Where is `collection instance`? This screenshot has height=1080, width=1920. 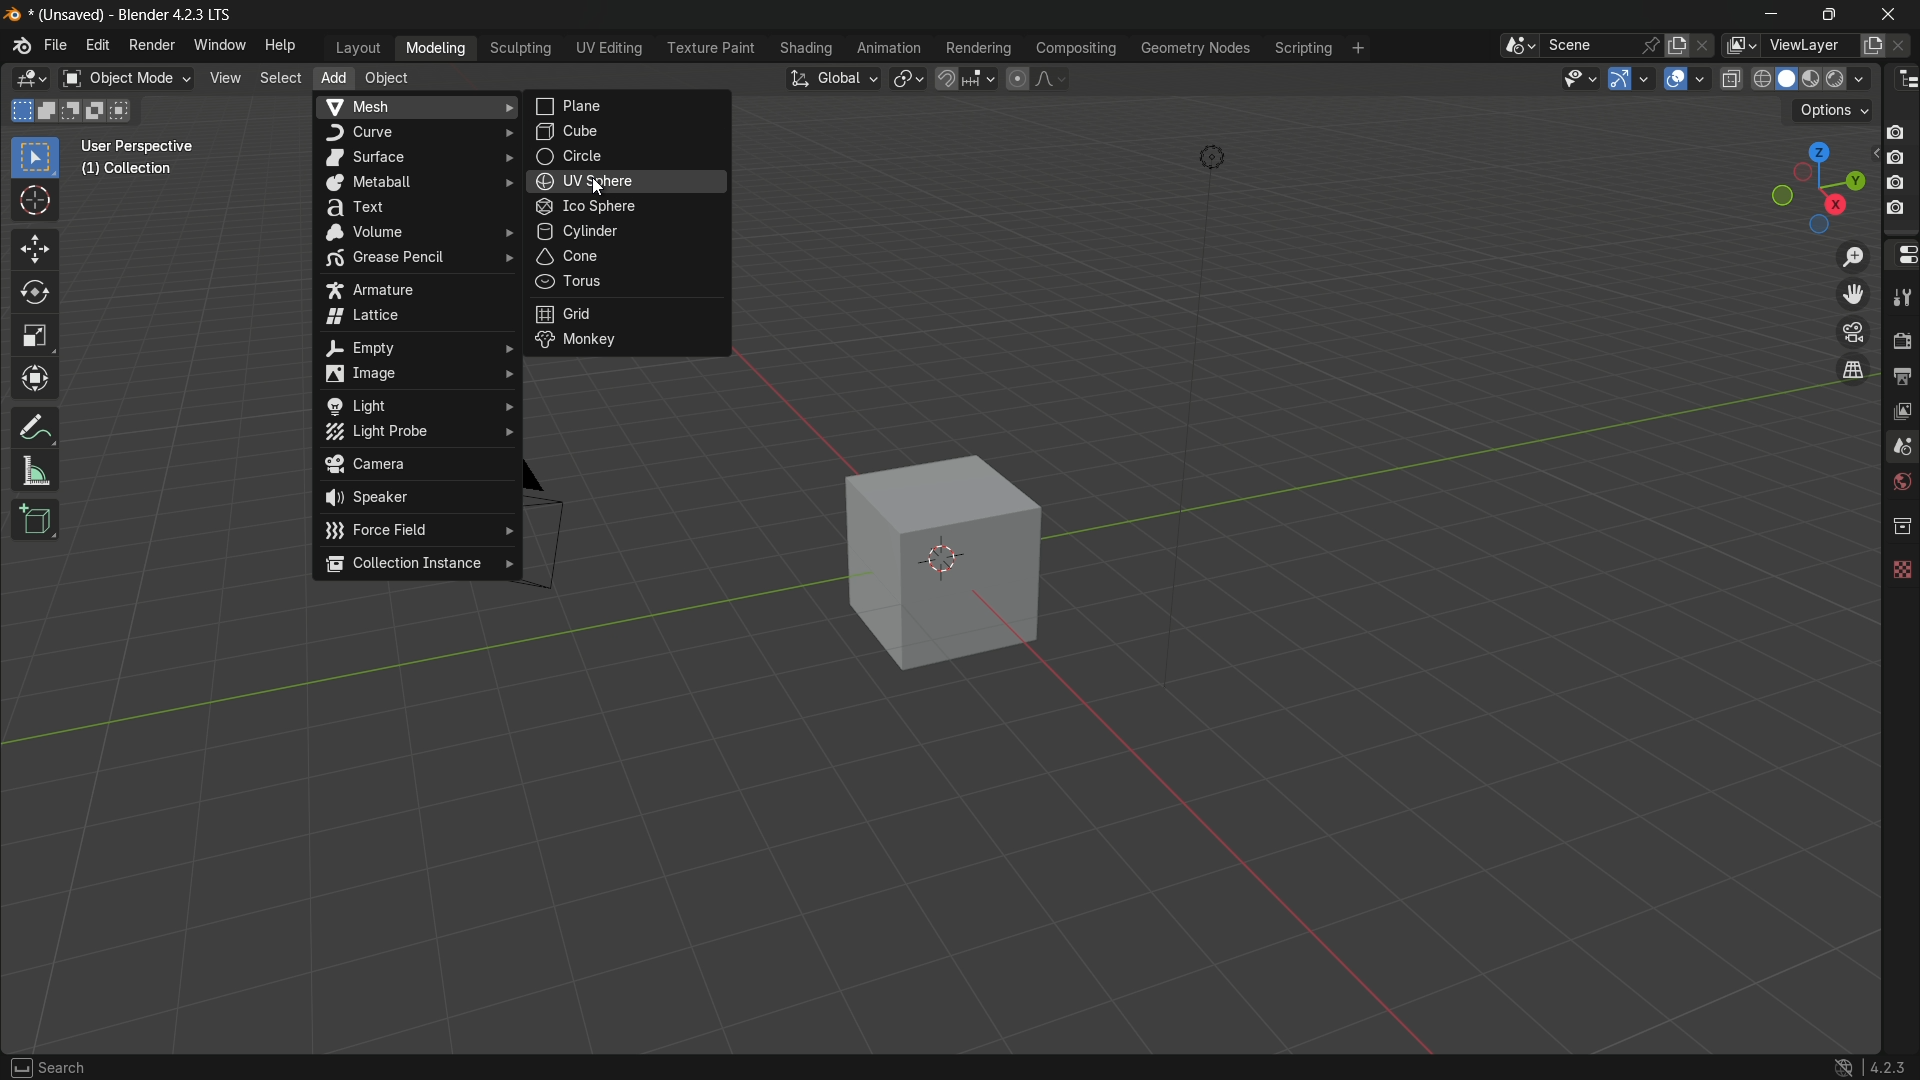 collection instance is located at coordinates (419, 565).